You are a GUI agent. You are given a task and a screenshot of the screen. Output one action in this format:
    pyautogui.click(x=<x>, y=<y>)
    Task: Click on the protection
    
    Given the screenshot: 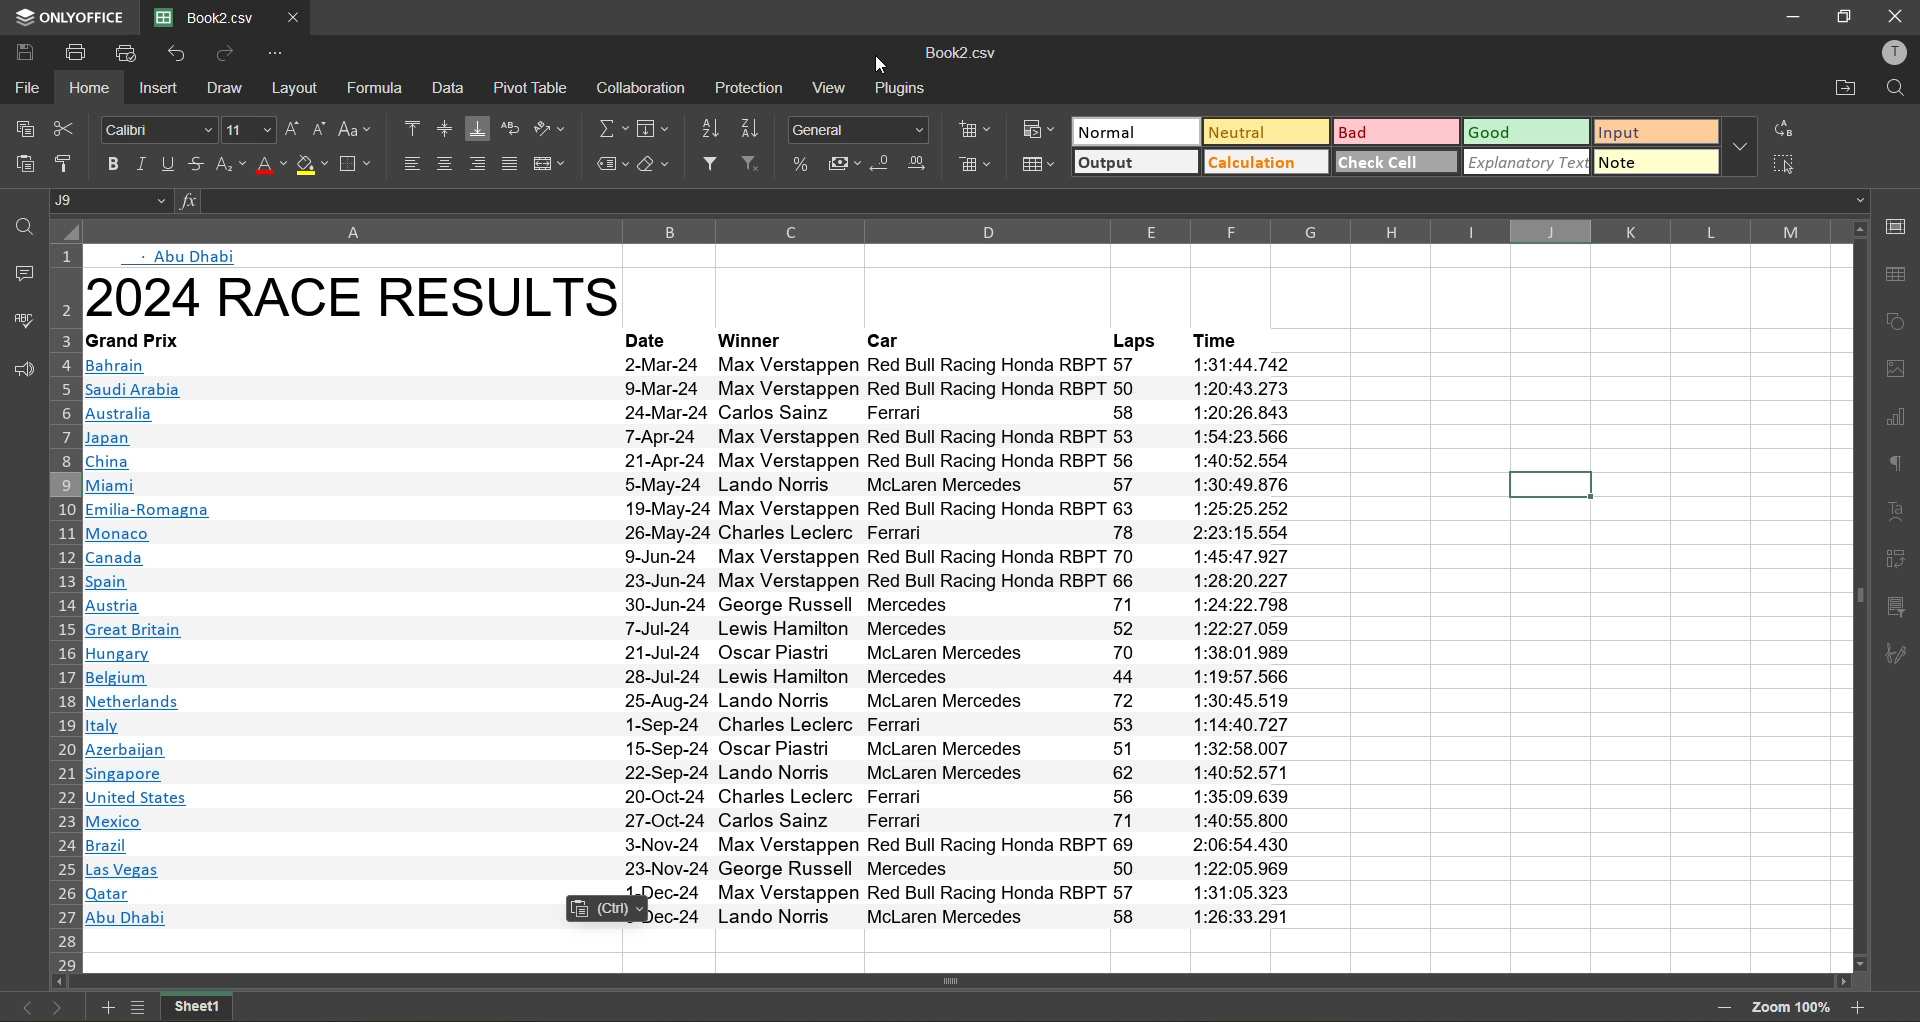 What is the action you would take?
    pyautogui.click(x=752, y=89)
    